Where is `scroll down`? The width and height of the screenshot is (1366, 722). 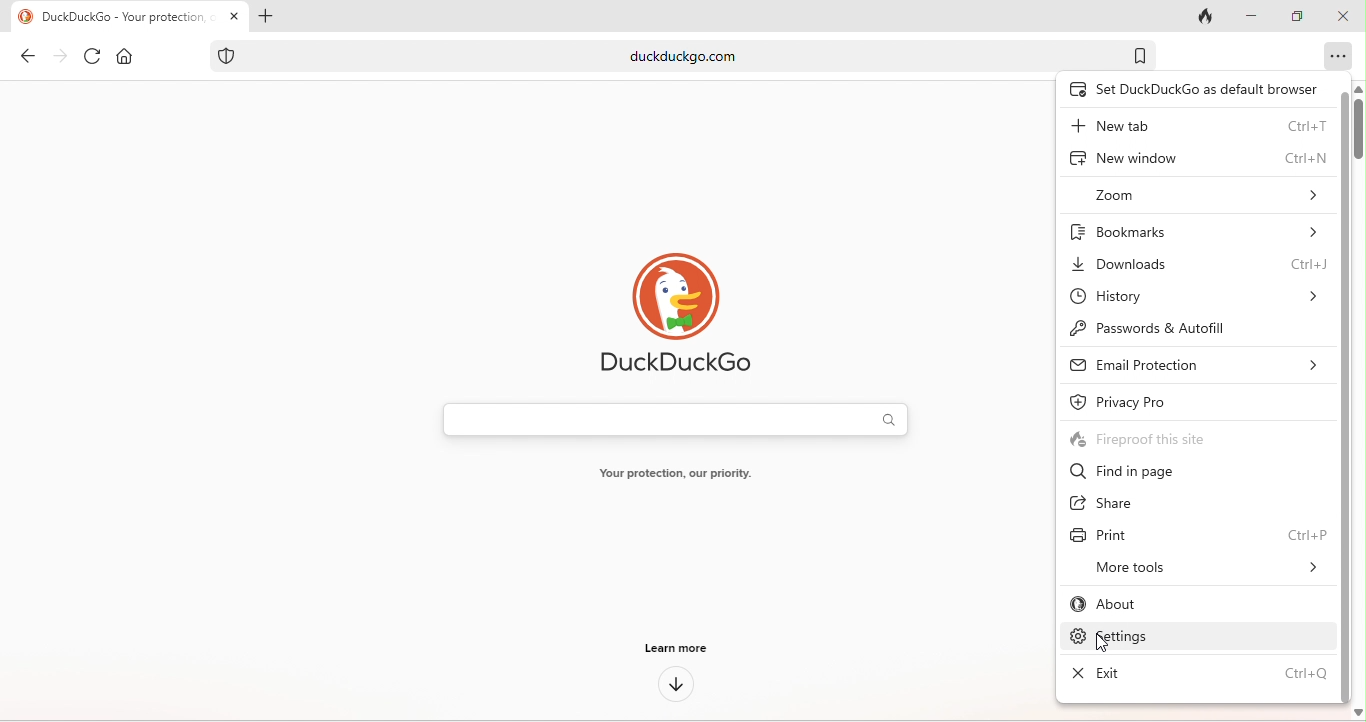 scroll down is located at coordinates (1356, 712).